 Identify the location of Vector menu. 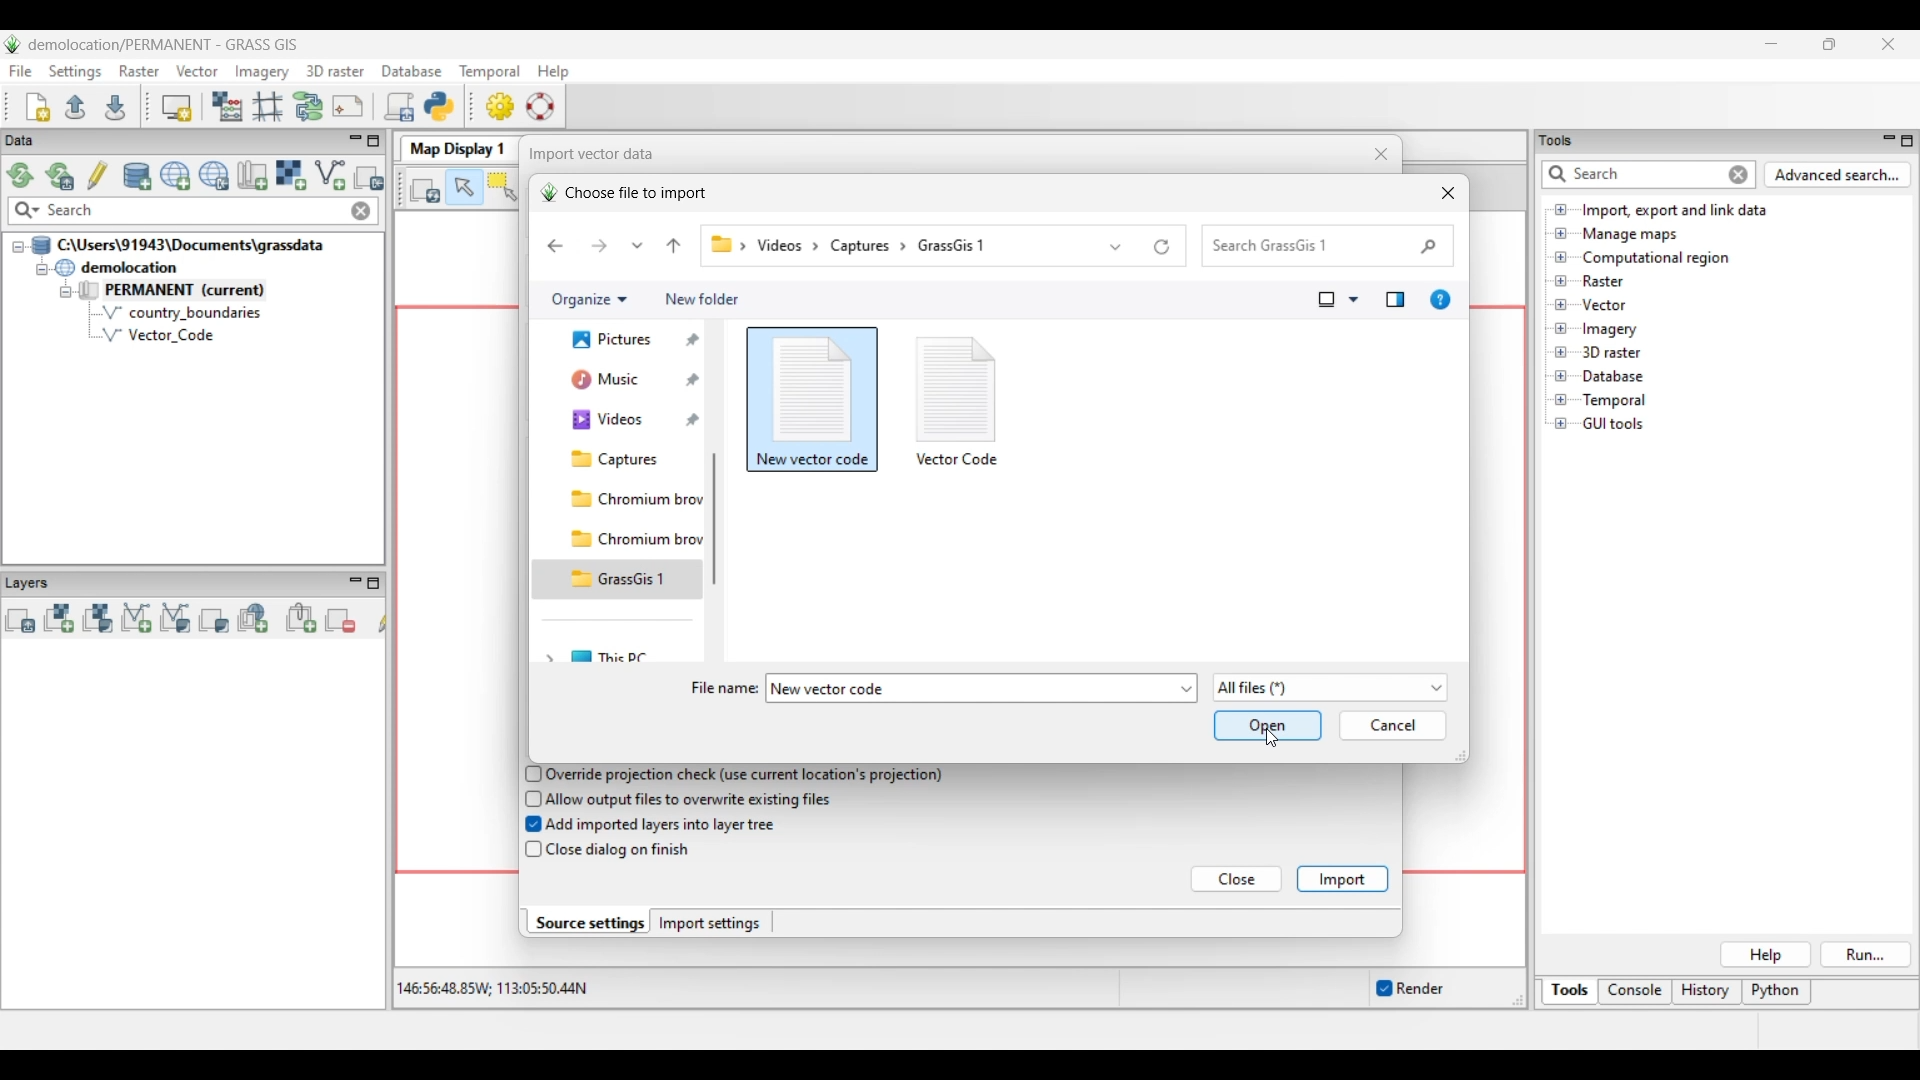
(197, 71).